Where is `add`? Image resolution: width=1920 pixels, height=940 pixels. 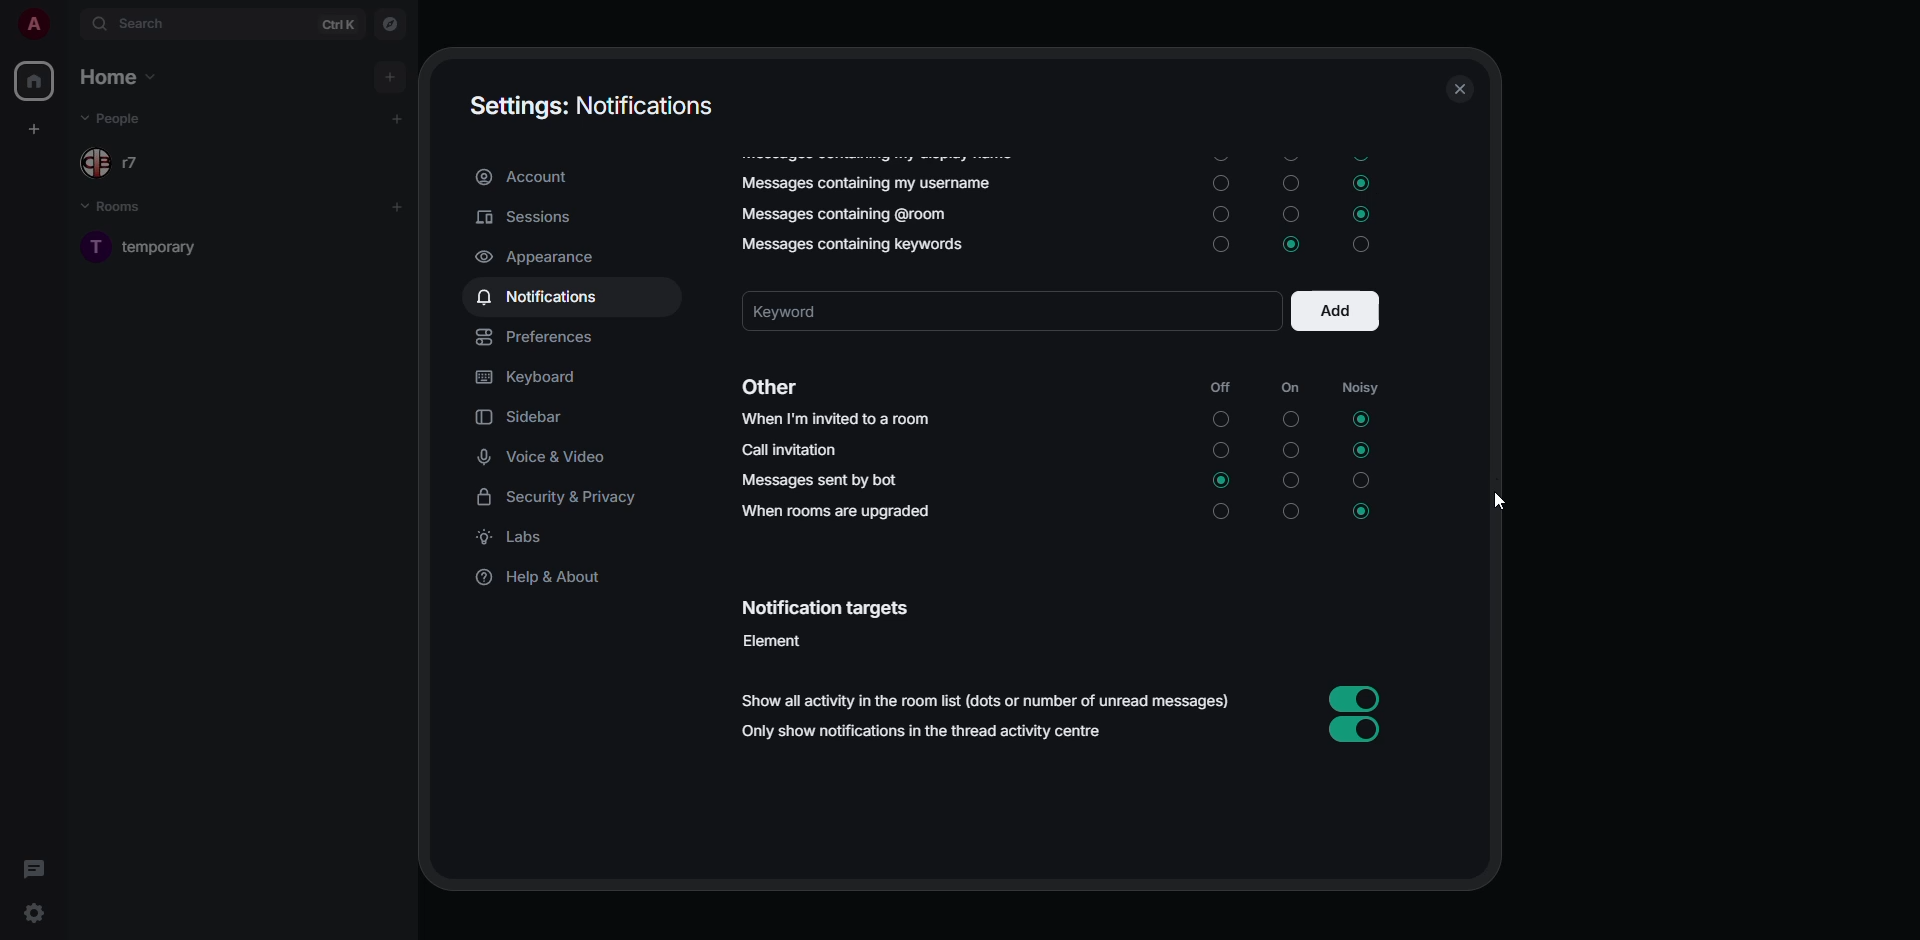 add is located at coordinates (402, 115).